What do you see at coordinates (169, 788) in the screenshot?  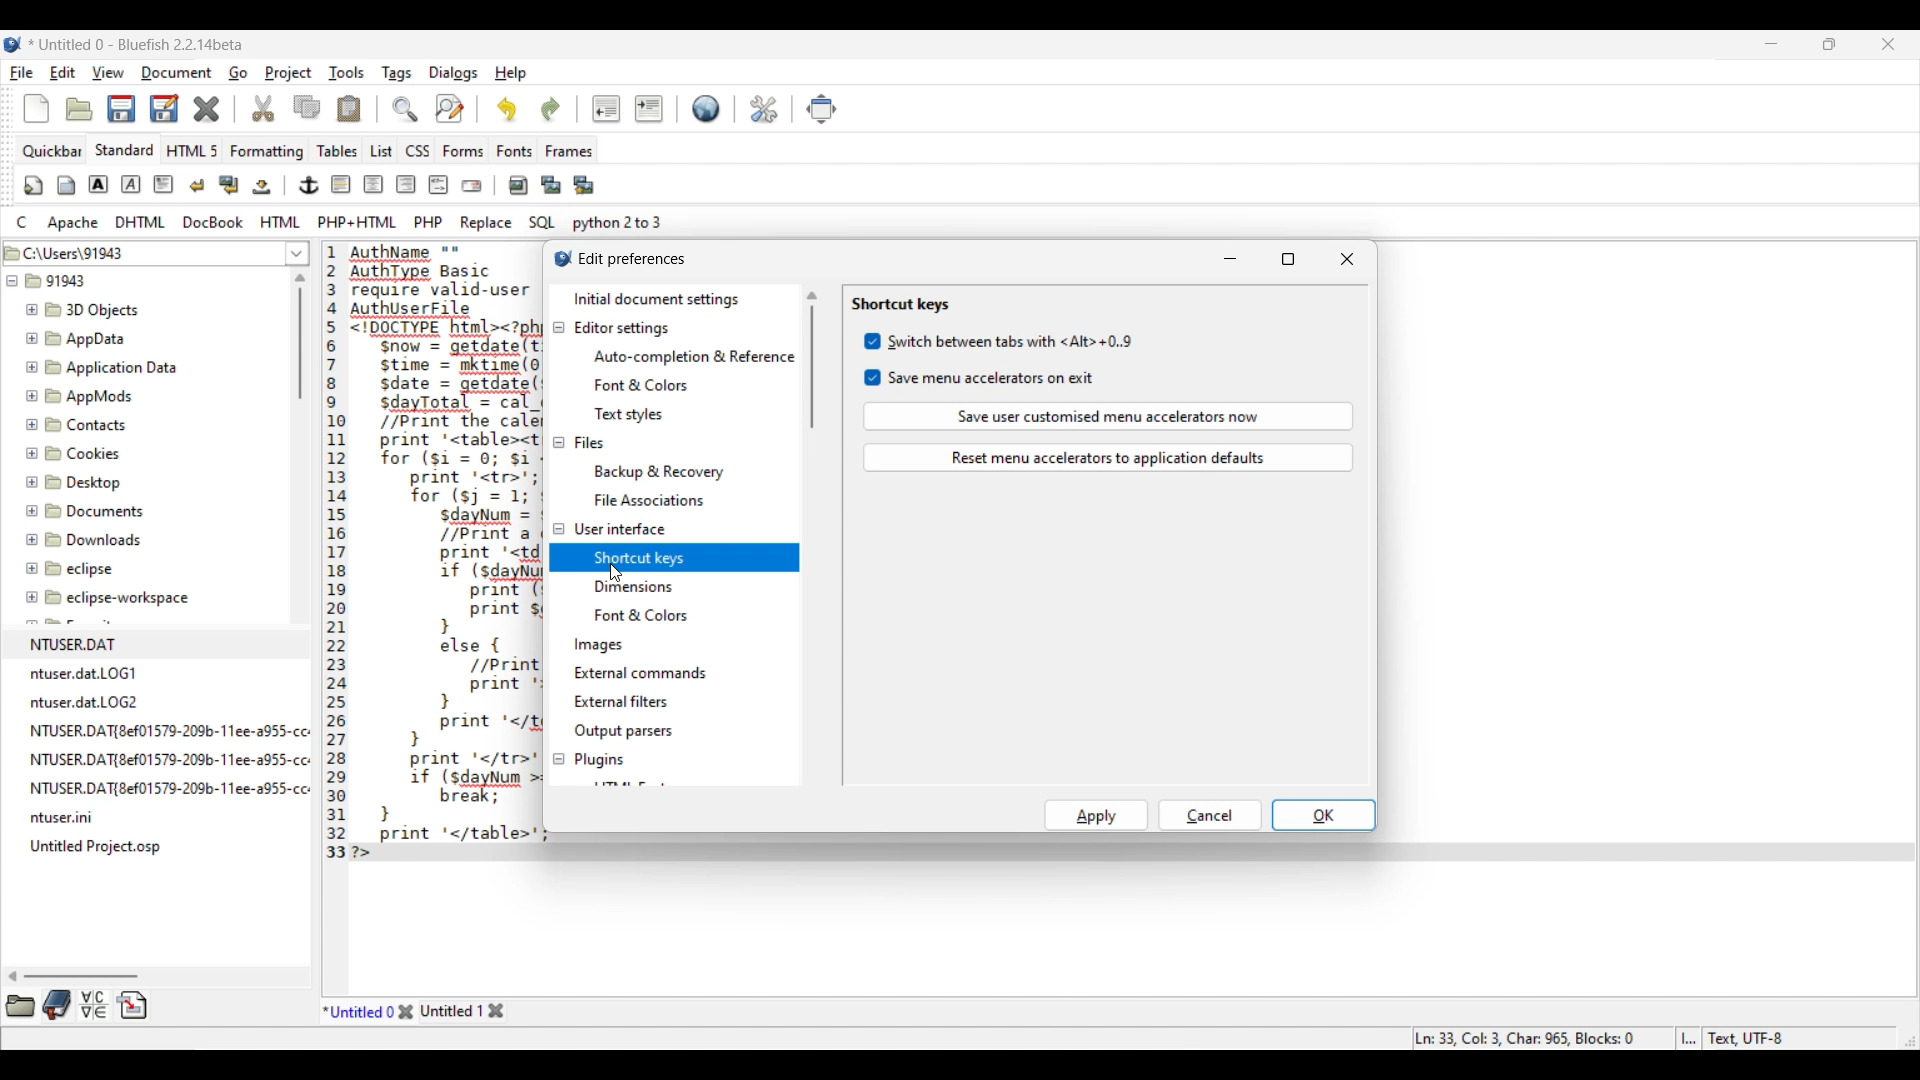 I see `NTUSER.DAT{8ef01579-209b-11ee-2955-cc:` at bounding box center [169, 788].